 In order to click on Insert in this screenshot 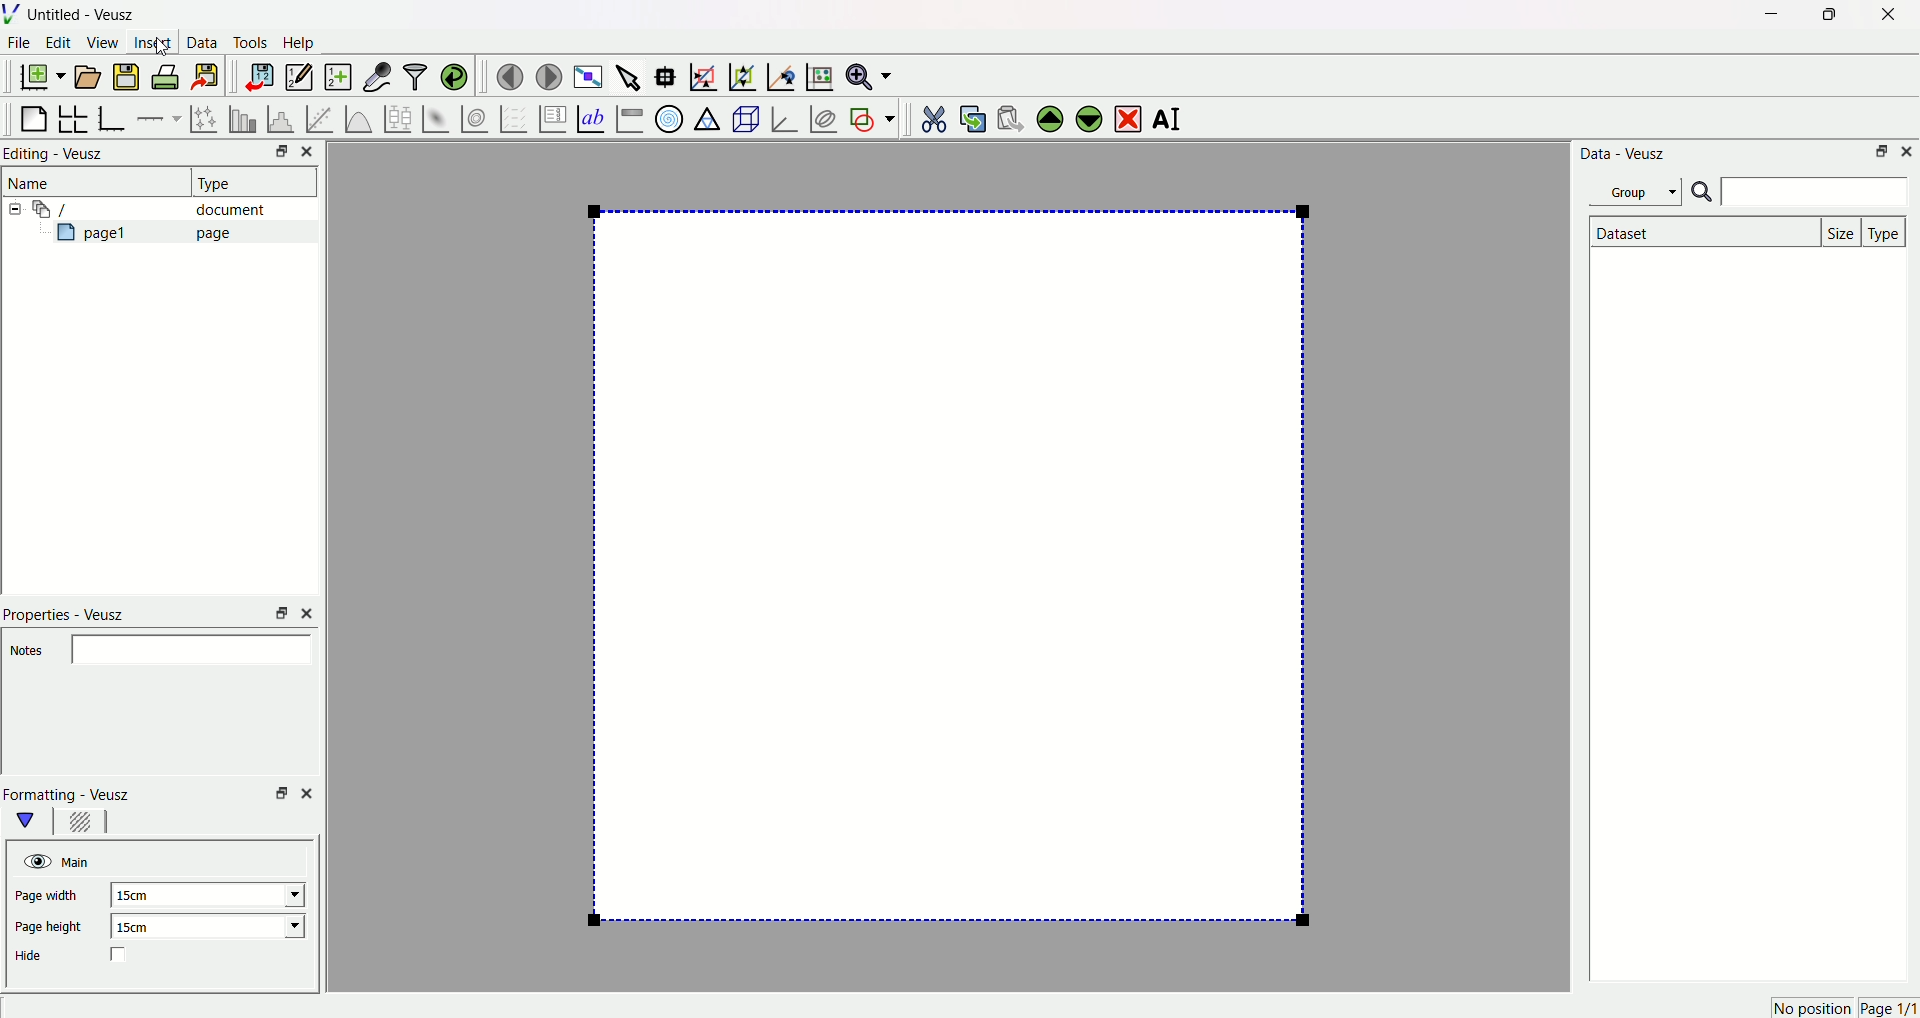, I will do `click(153, 44)`.